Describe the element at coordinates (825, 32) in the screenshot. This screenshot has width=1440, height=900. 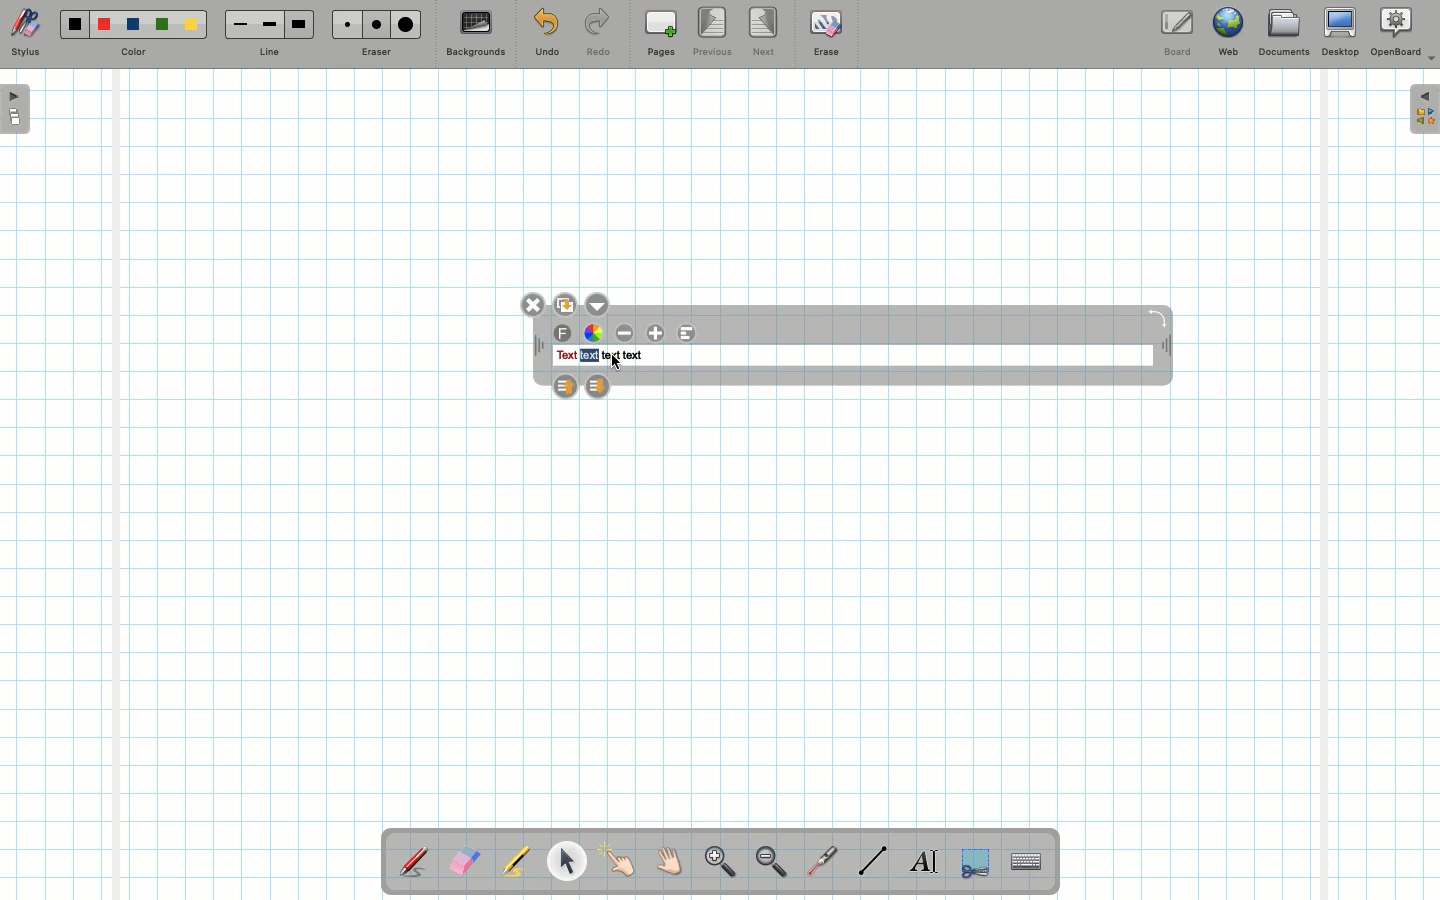
I see `Erase` at that location.